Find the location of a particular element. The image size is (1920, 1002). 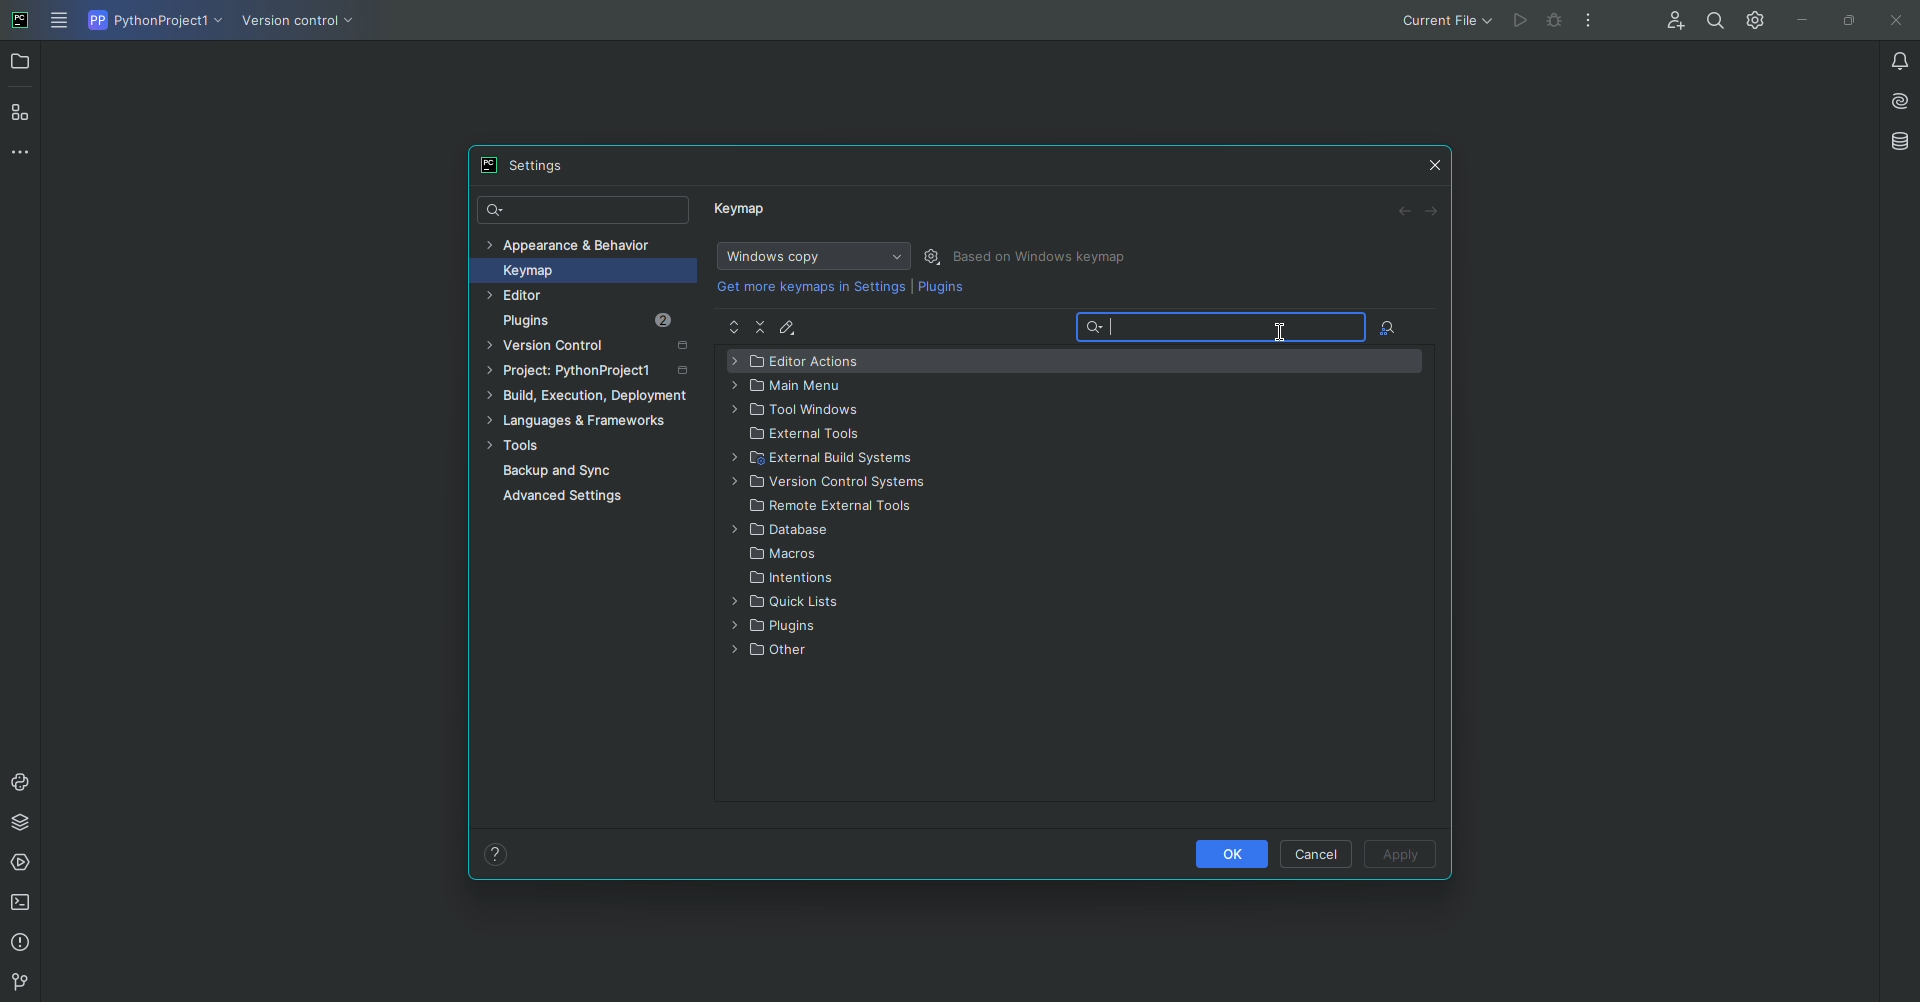

Backup and Sync is located at coordinates (598, 471).